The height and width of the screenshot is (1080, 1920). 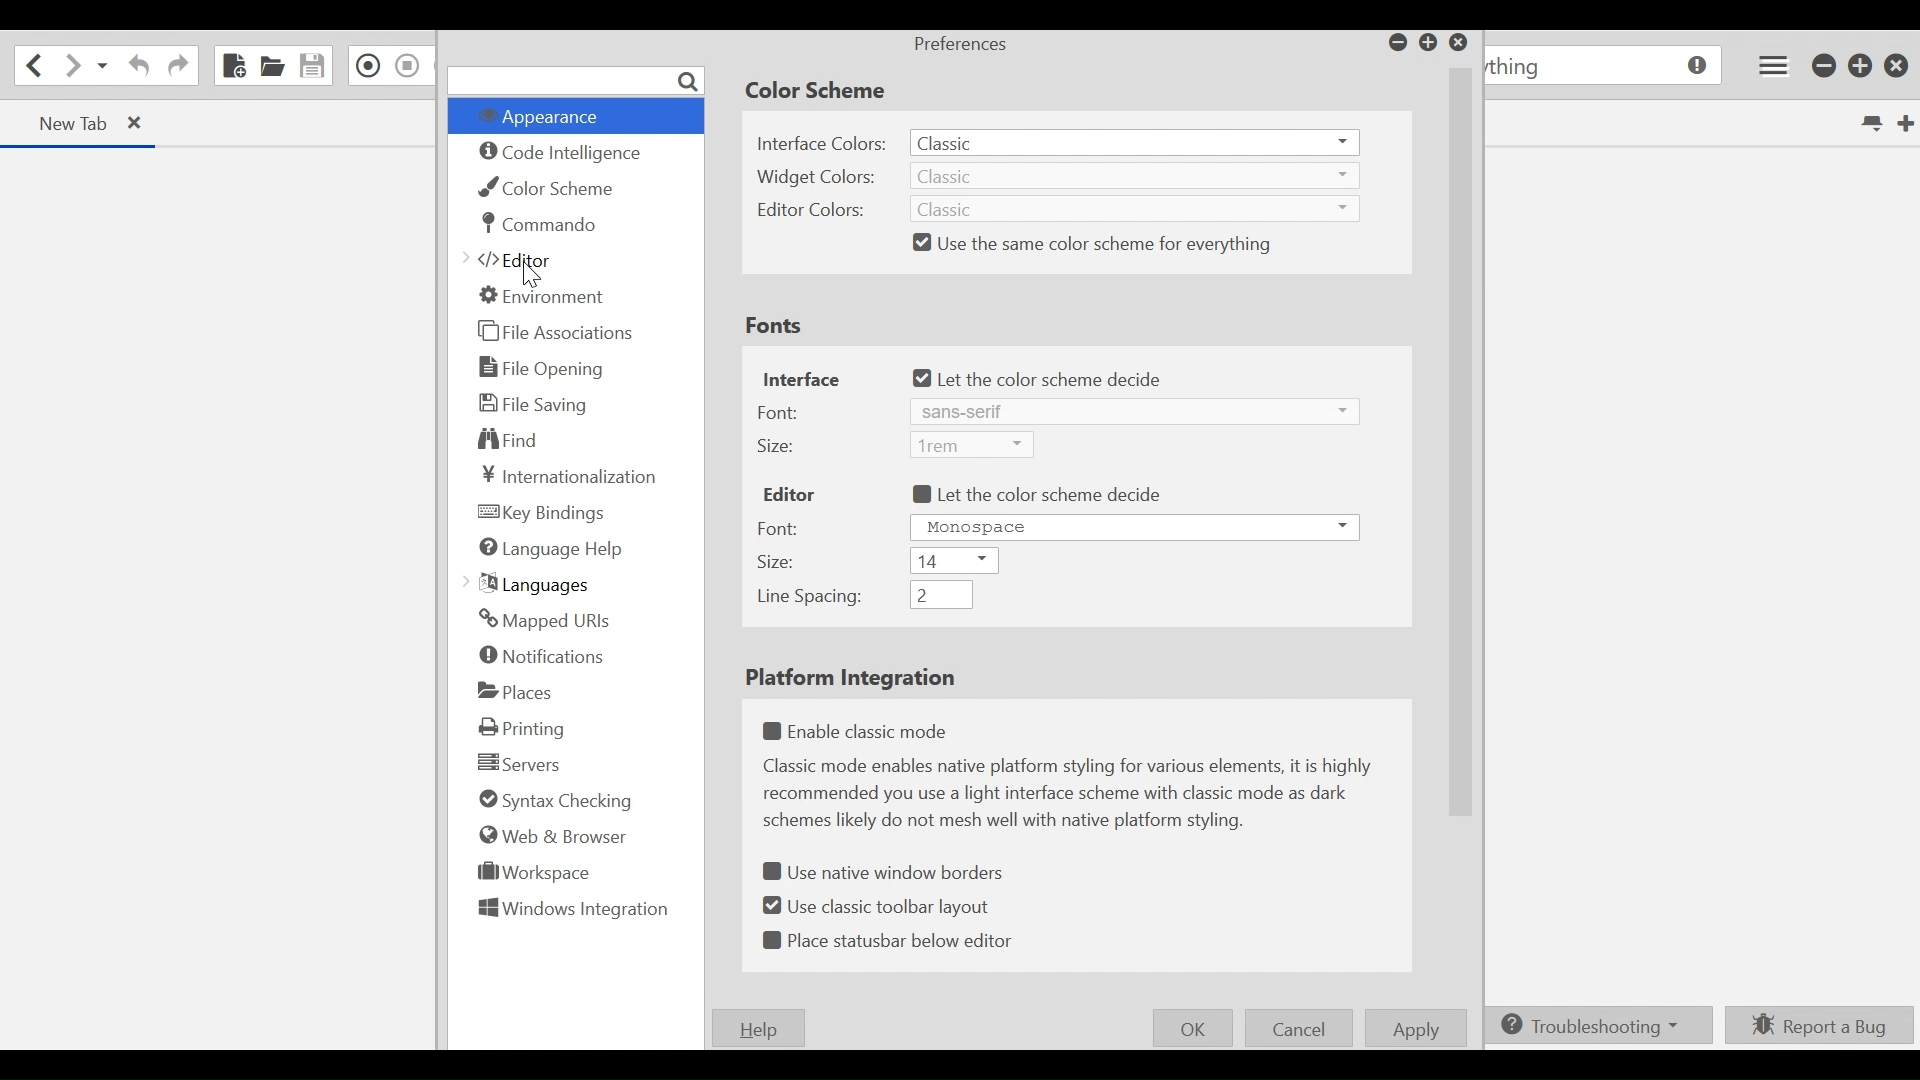 What do you see at coordinates (806, 378) in the screenshot?
I see `Interface` at bounding box center [806, 378].